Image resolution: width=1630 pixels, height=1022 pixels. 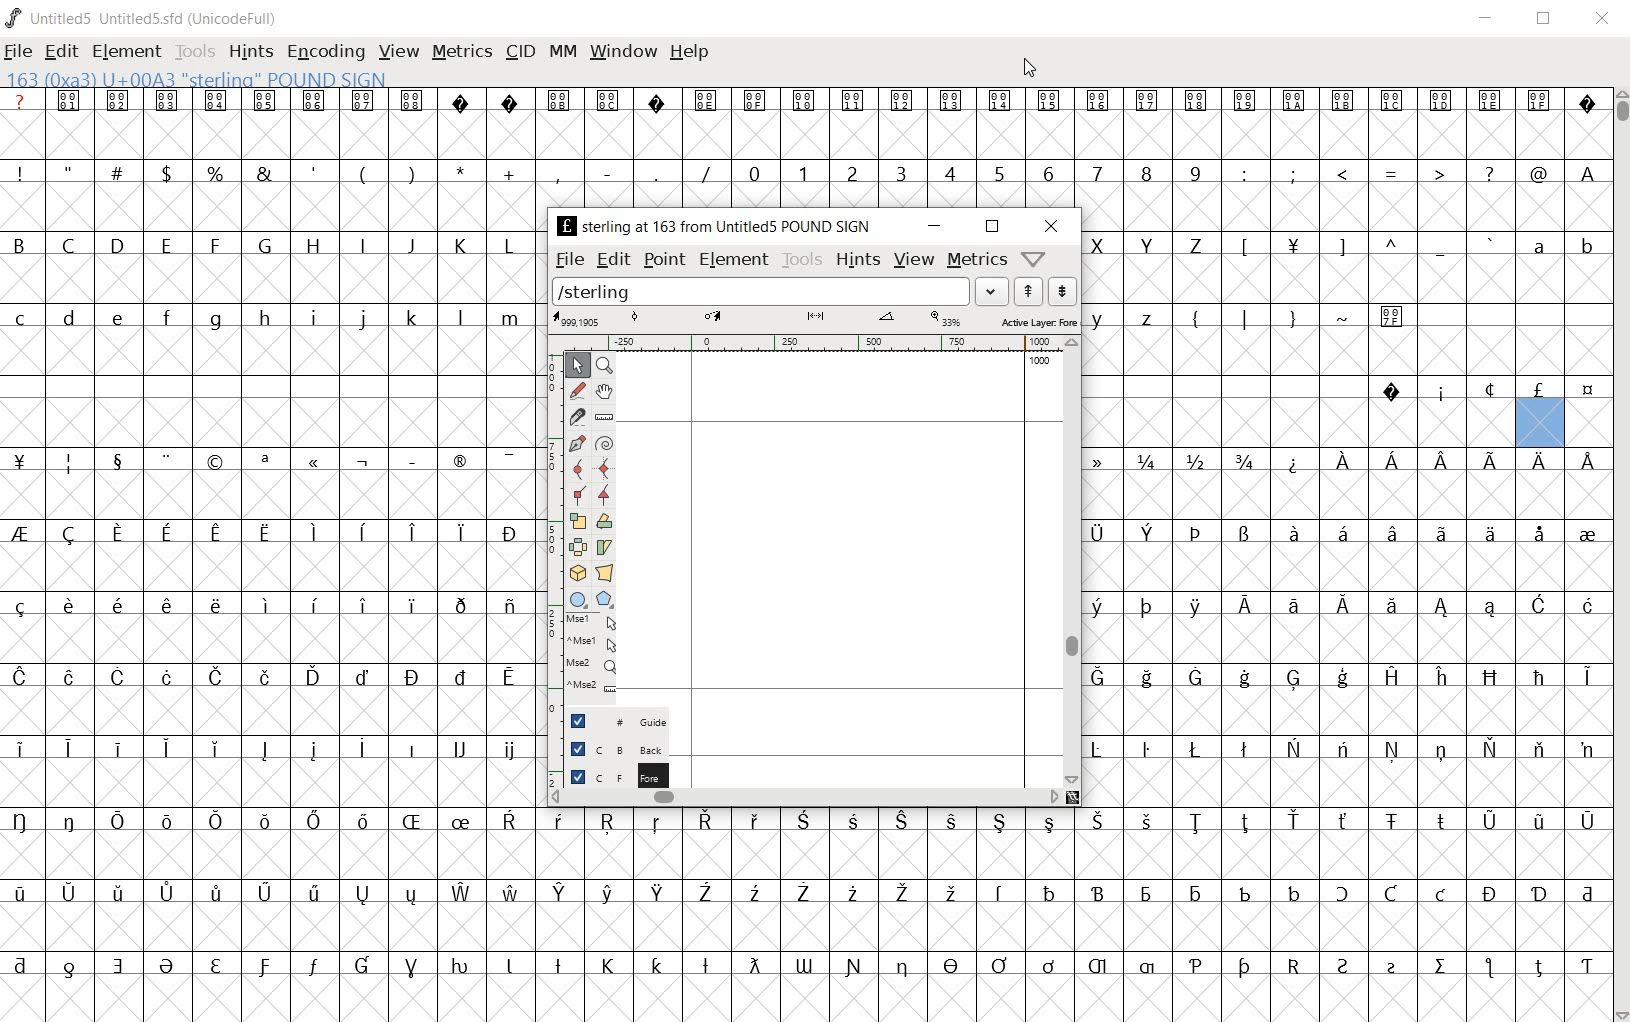 What do you see at coordinates (734, 258) in the screenshot?
I see `element` at bounding box center [734, 258].